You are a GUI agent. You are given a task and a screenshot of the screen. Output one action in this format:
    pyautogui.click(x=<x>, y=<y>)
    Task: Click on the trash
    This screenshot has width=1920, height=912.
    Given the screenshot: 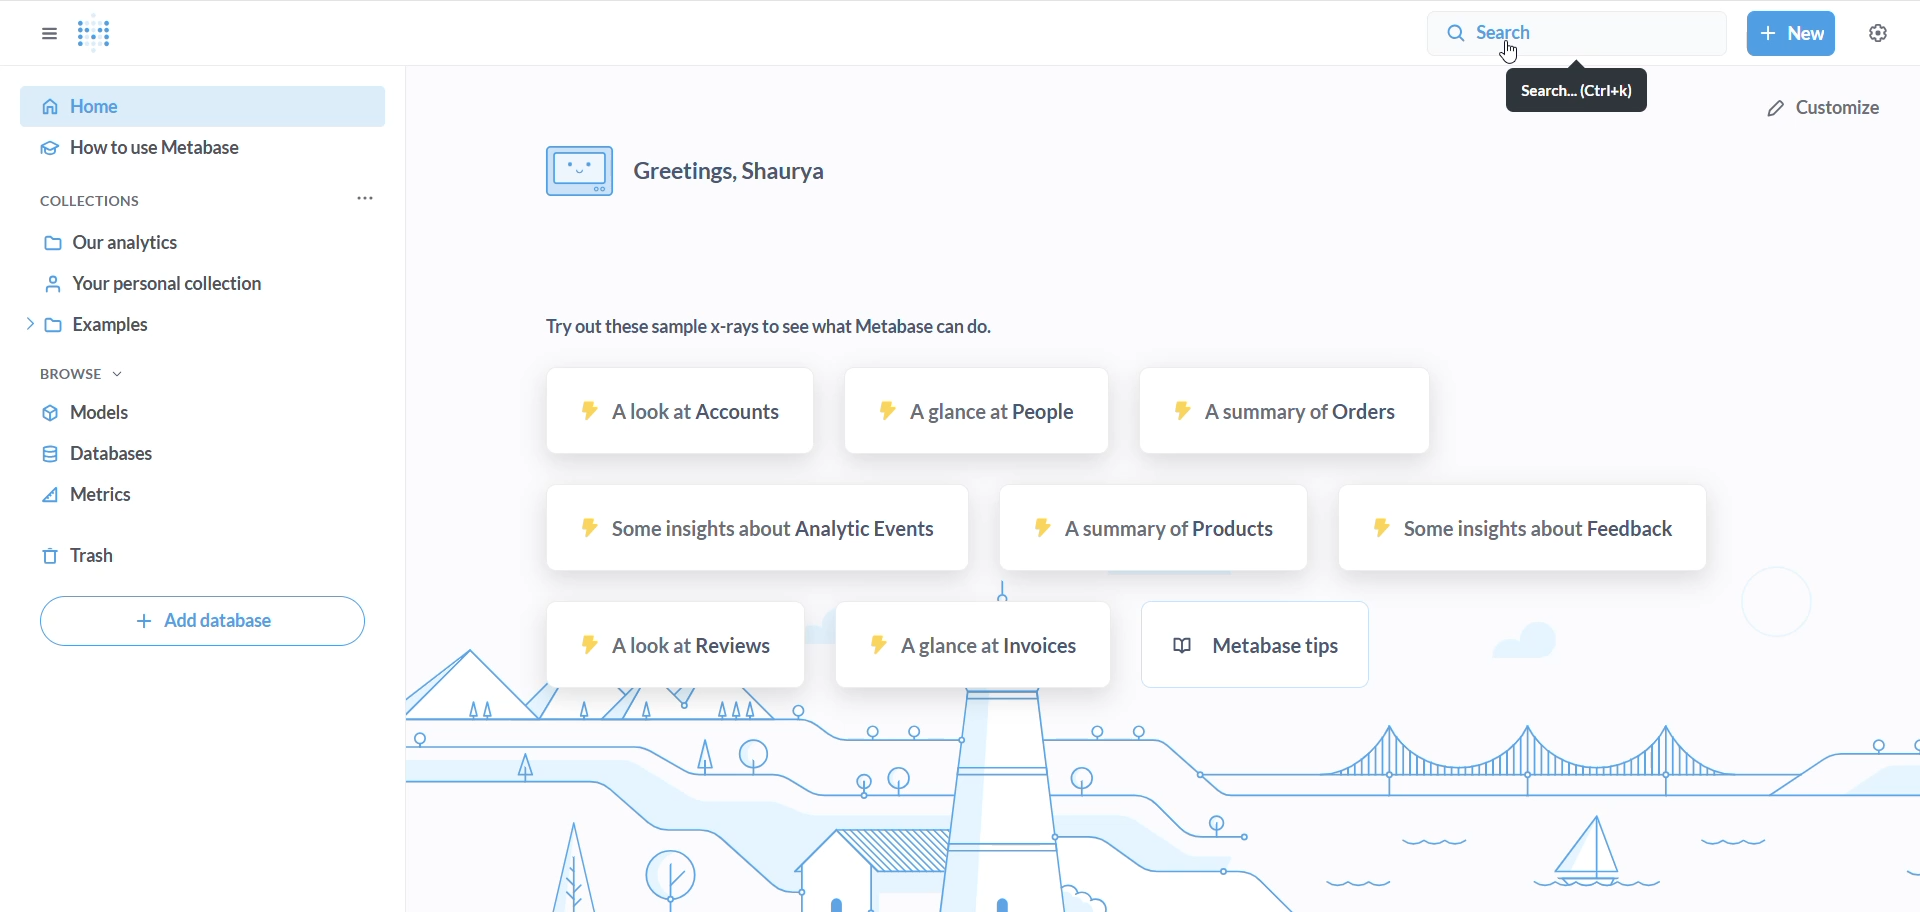 What is the action you would take?
    pyautogui.click(x=101, y=550)
    